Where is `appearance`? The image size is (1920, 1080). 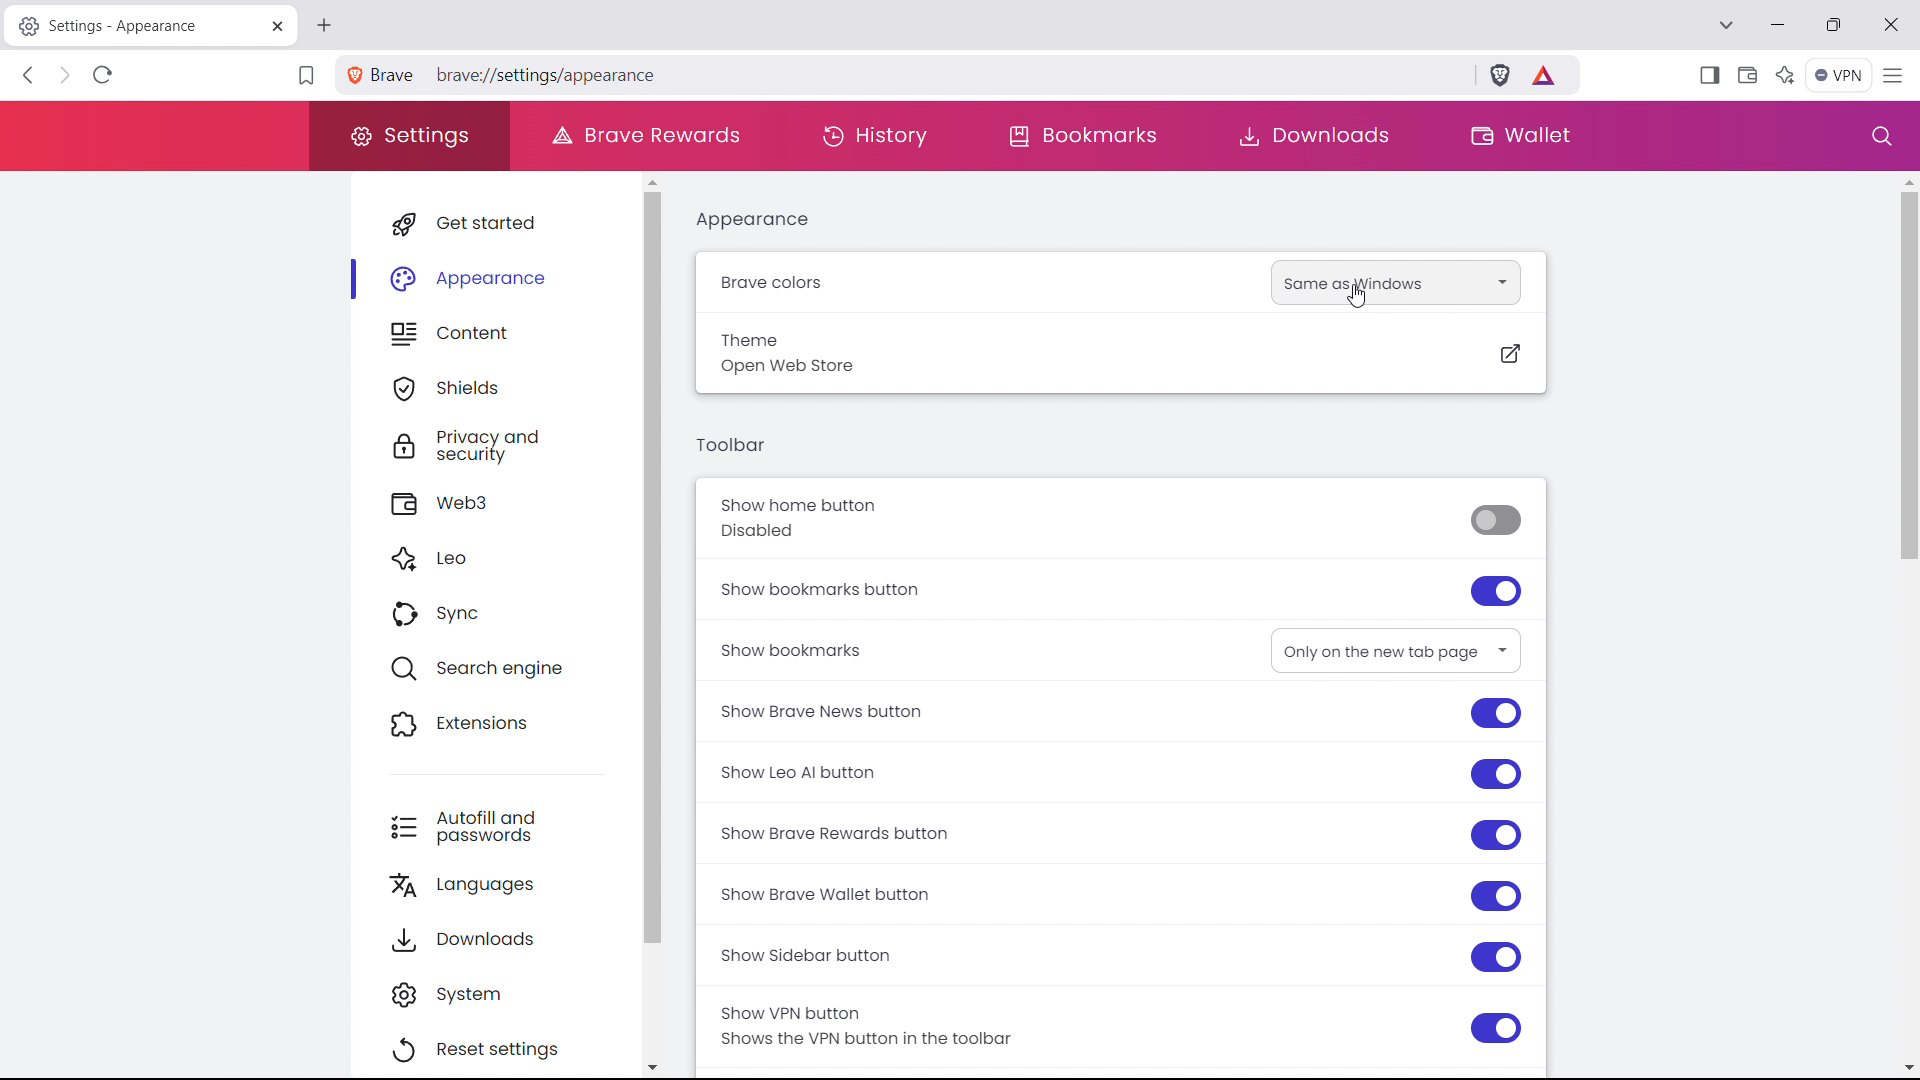 appearance is located at coordinates (507, 273).